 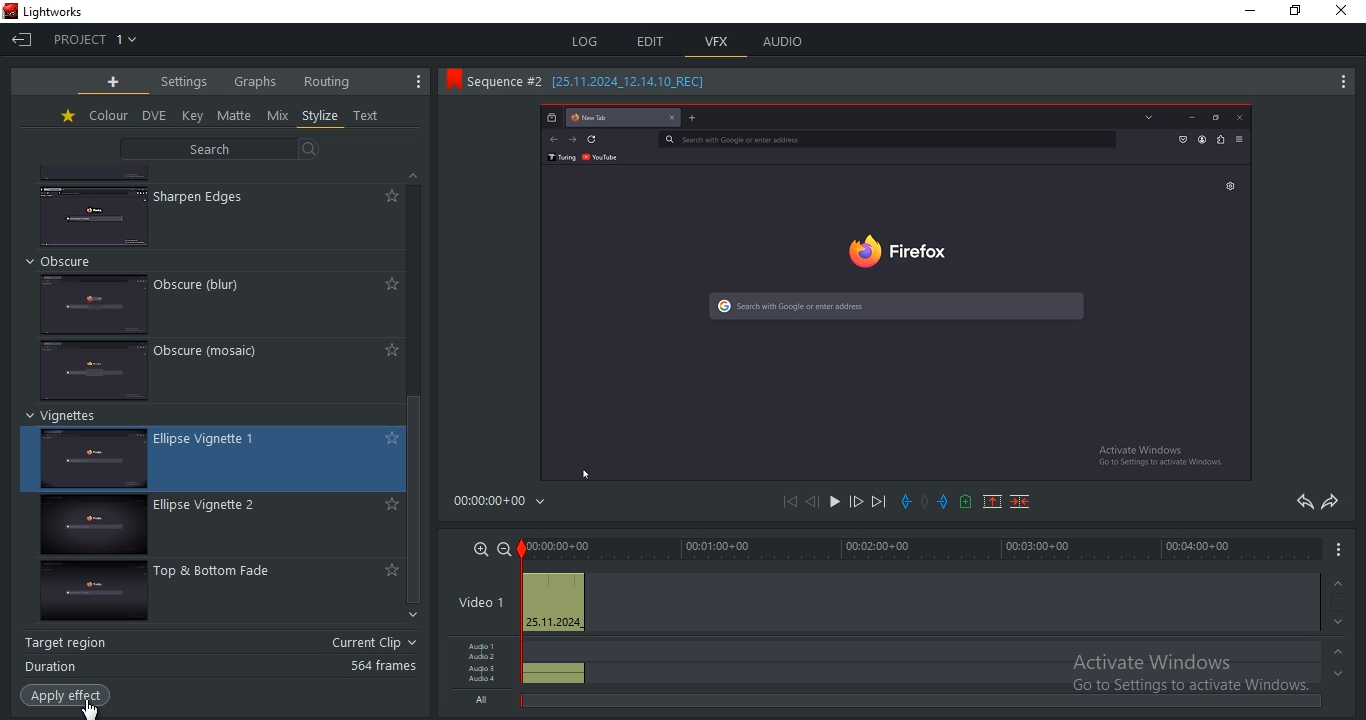 What do you see at coordinates (419, 502) in the screenshot?
I see `scroll bar` at bounding box center [419, 502].